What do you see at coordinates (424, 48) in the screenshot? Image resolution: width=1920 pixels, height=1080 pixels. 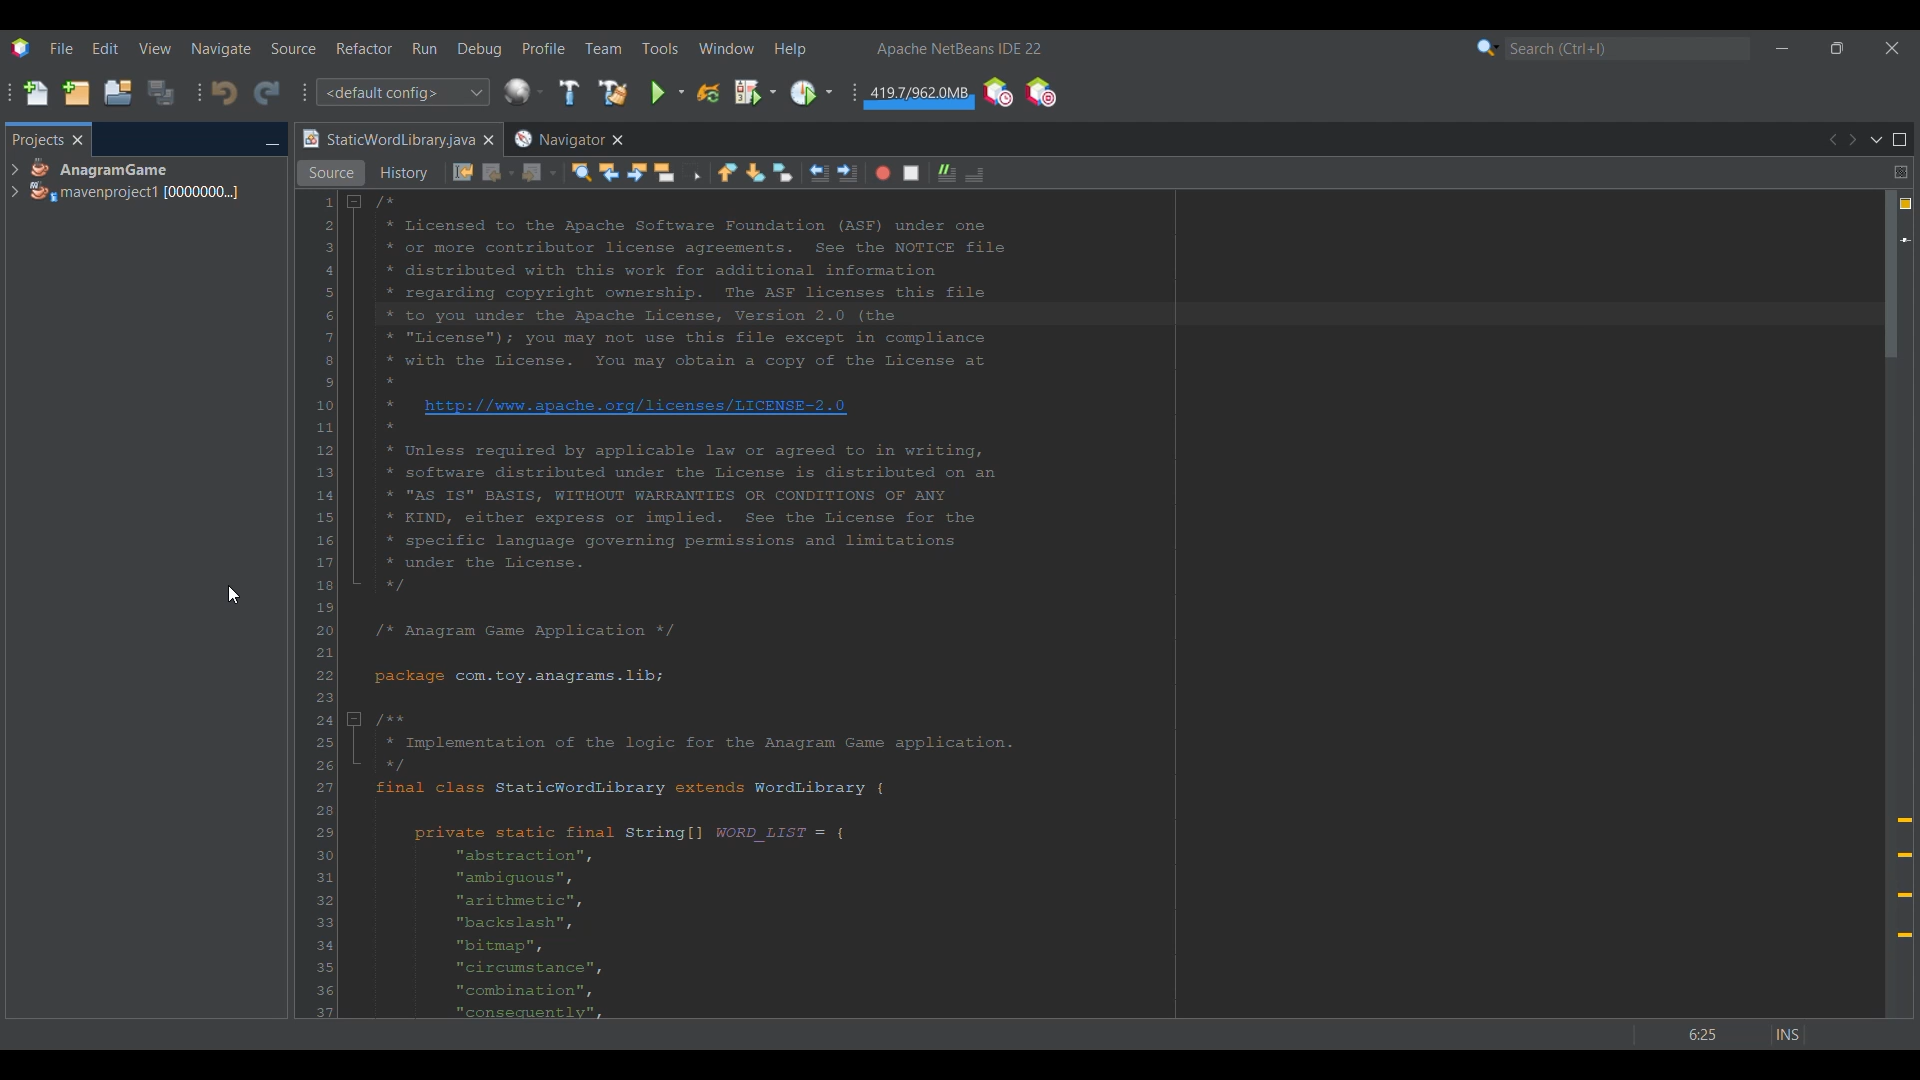 I see `Run menu` at bounding box center [424, 48].